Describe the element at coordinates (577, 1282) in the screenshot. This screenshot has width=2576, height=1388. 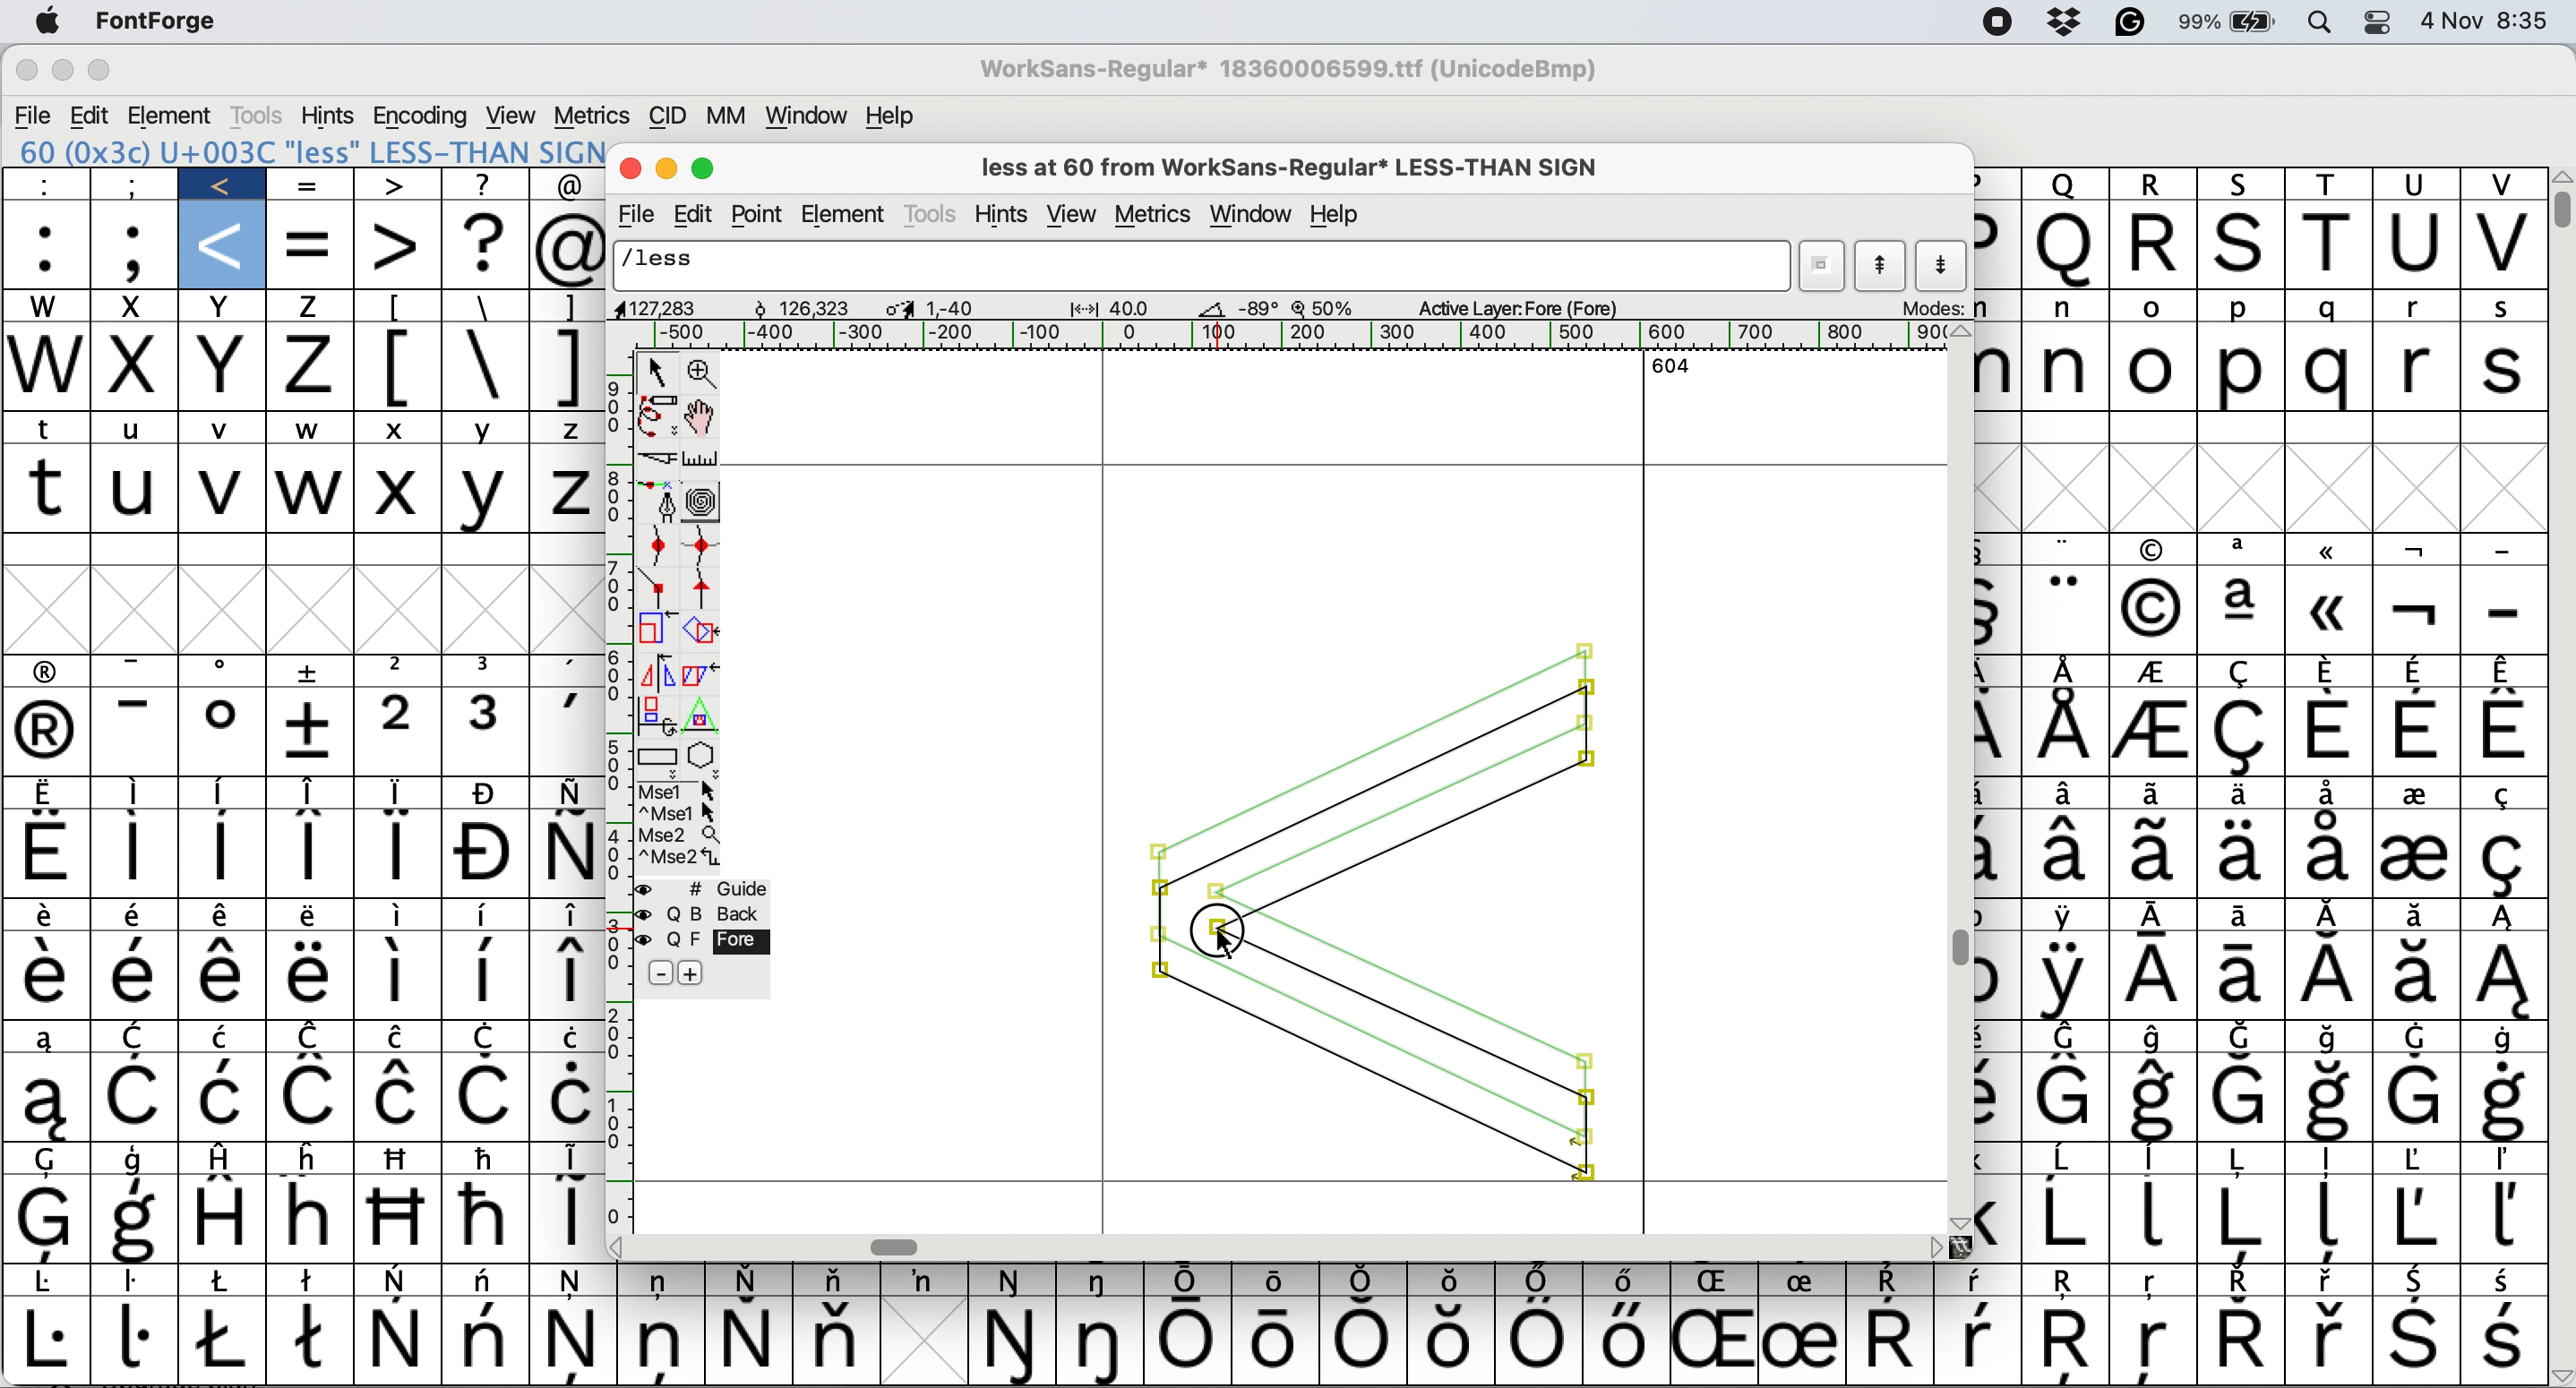
I see `Symbol` at that location.